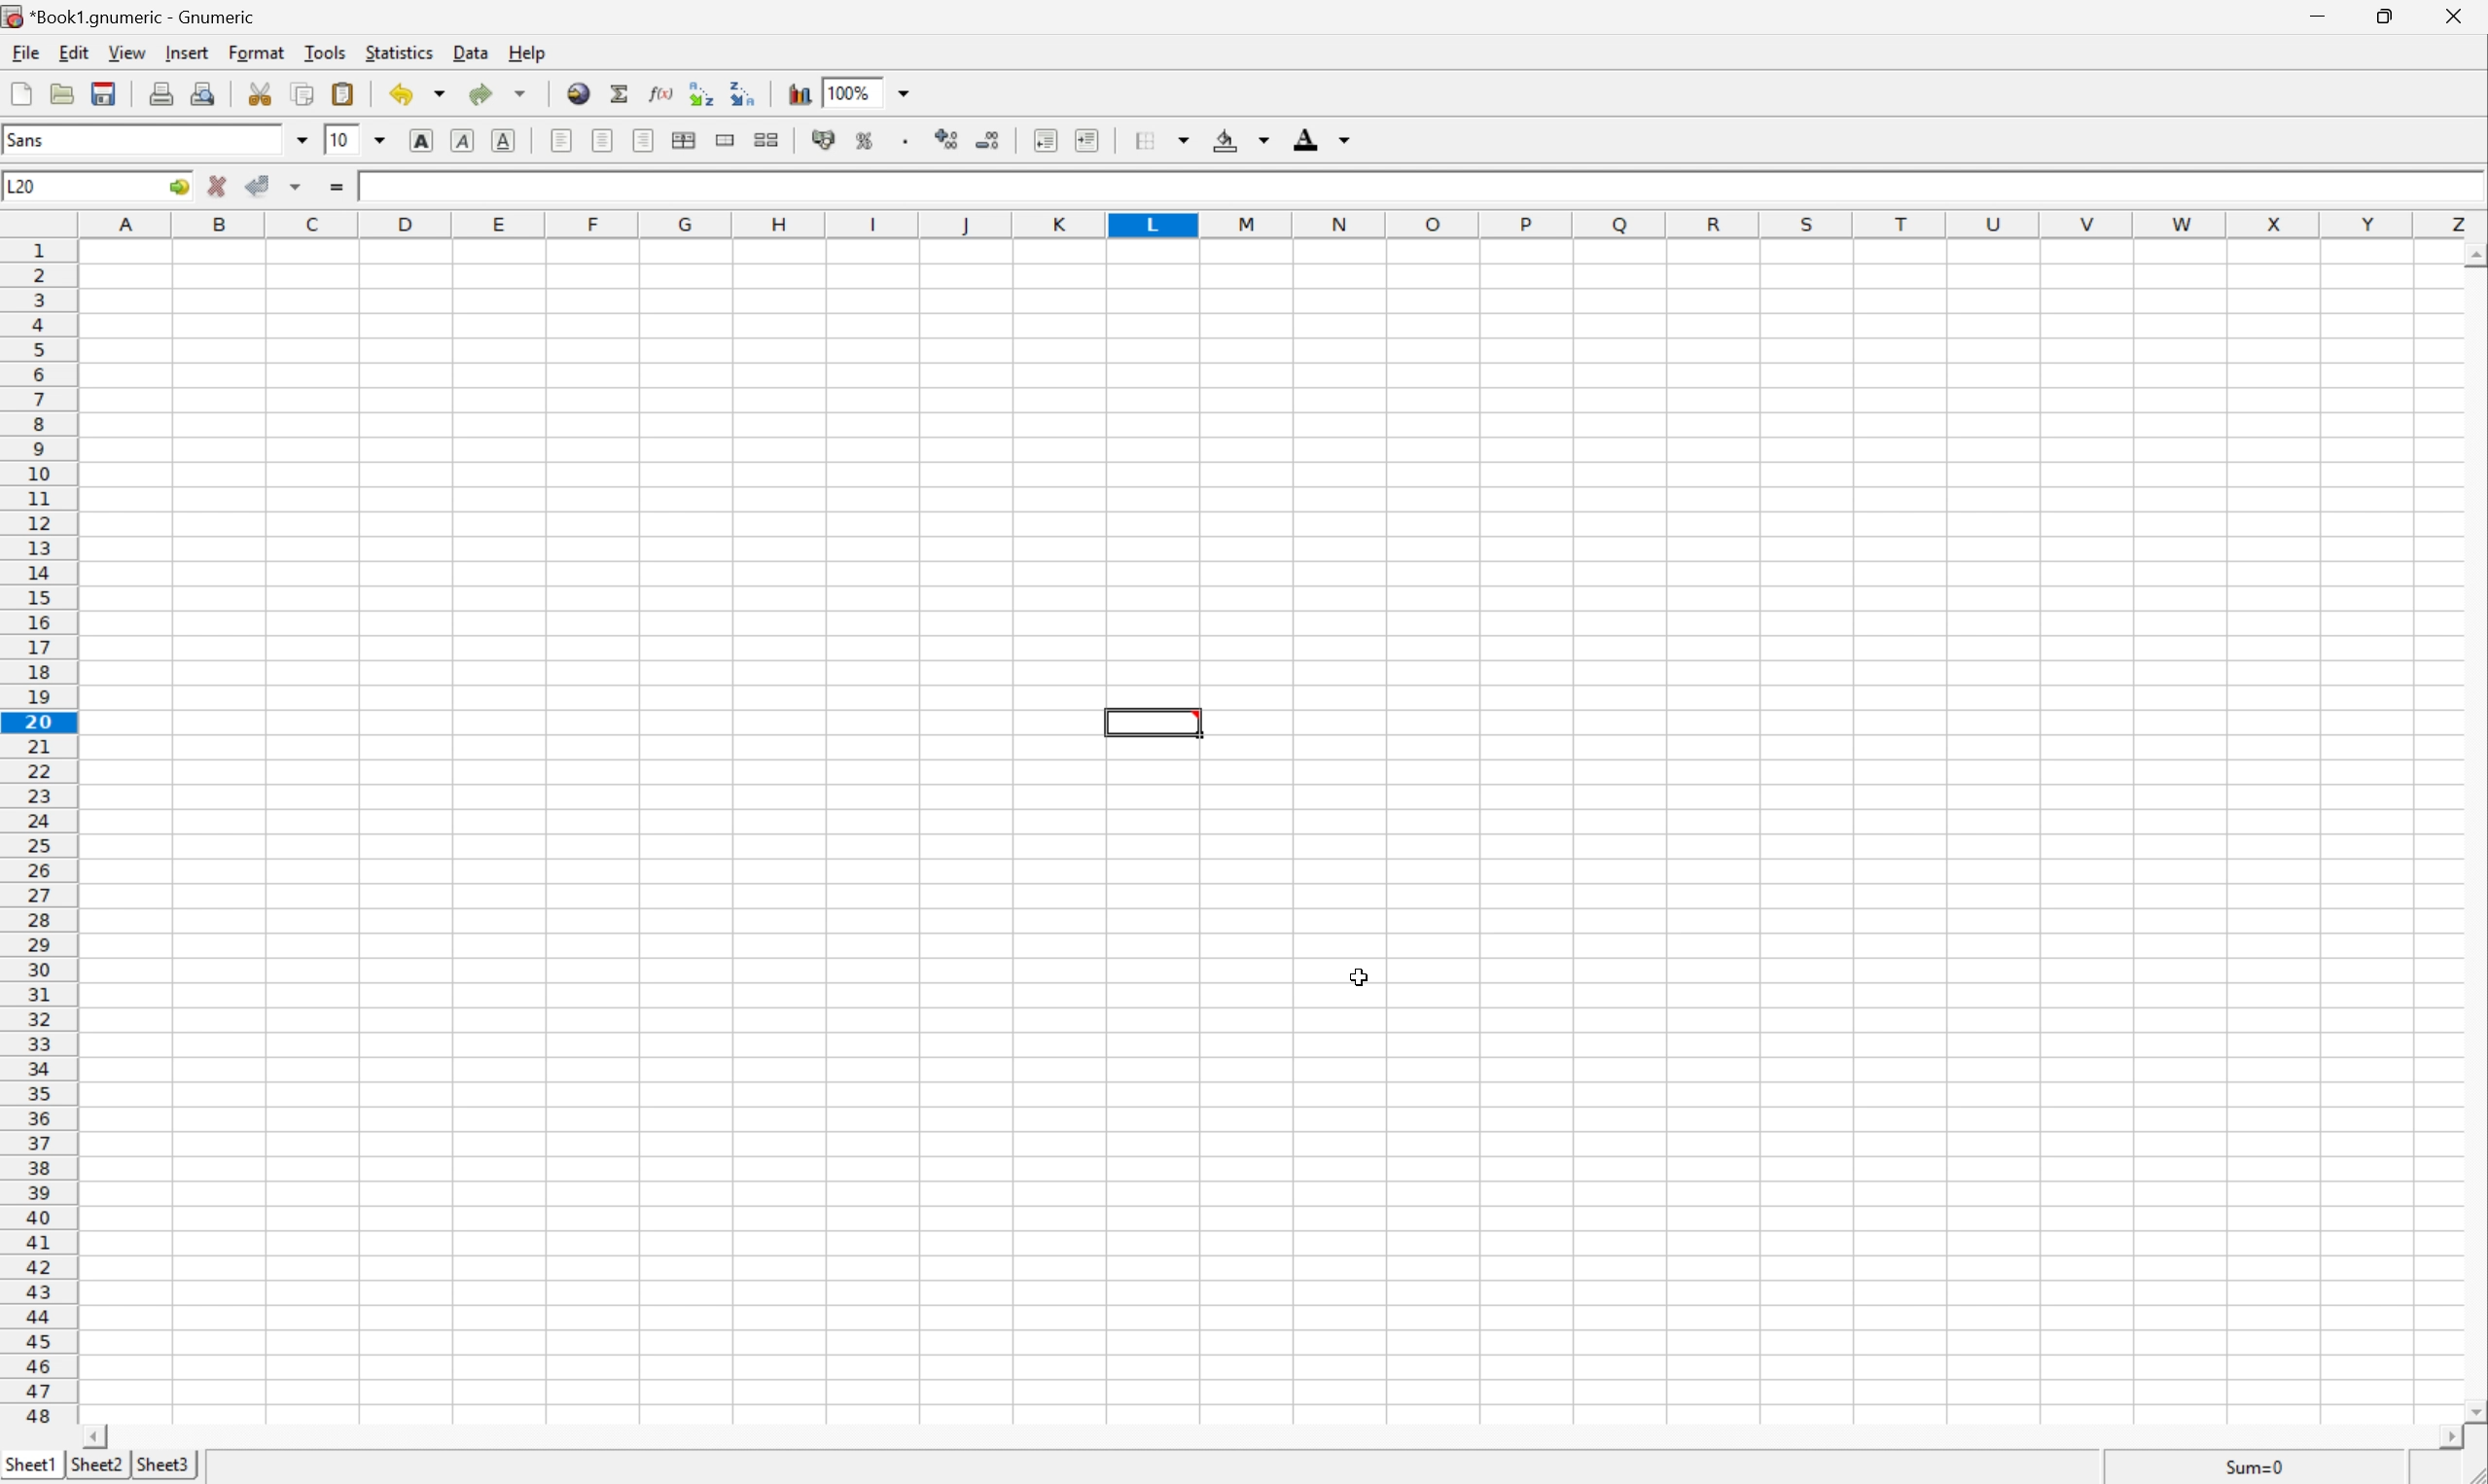 The width and height of the screenshot is (2488, 1484). I want to click on File, so click(27, 52).